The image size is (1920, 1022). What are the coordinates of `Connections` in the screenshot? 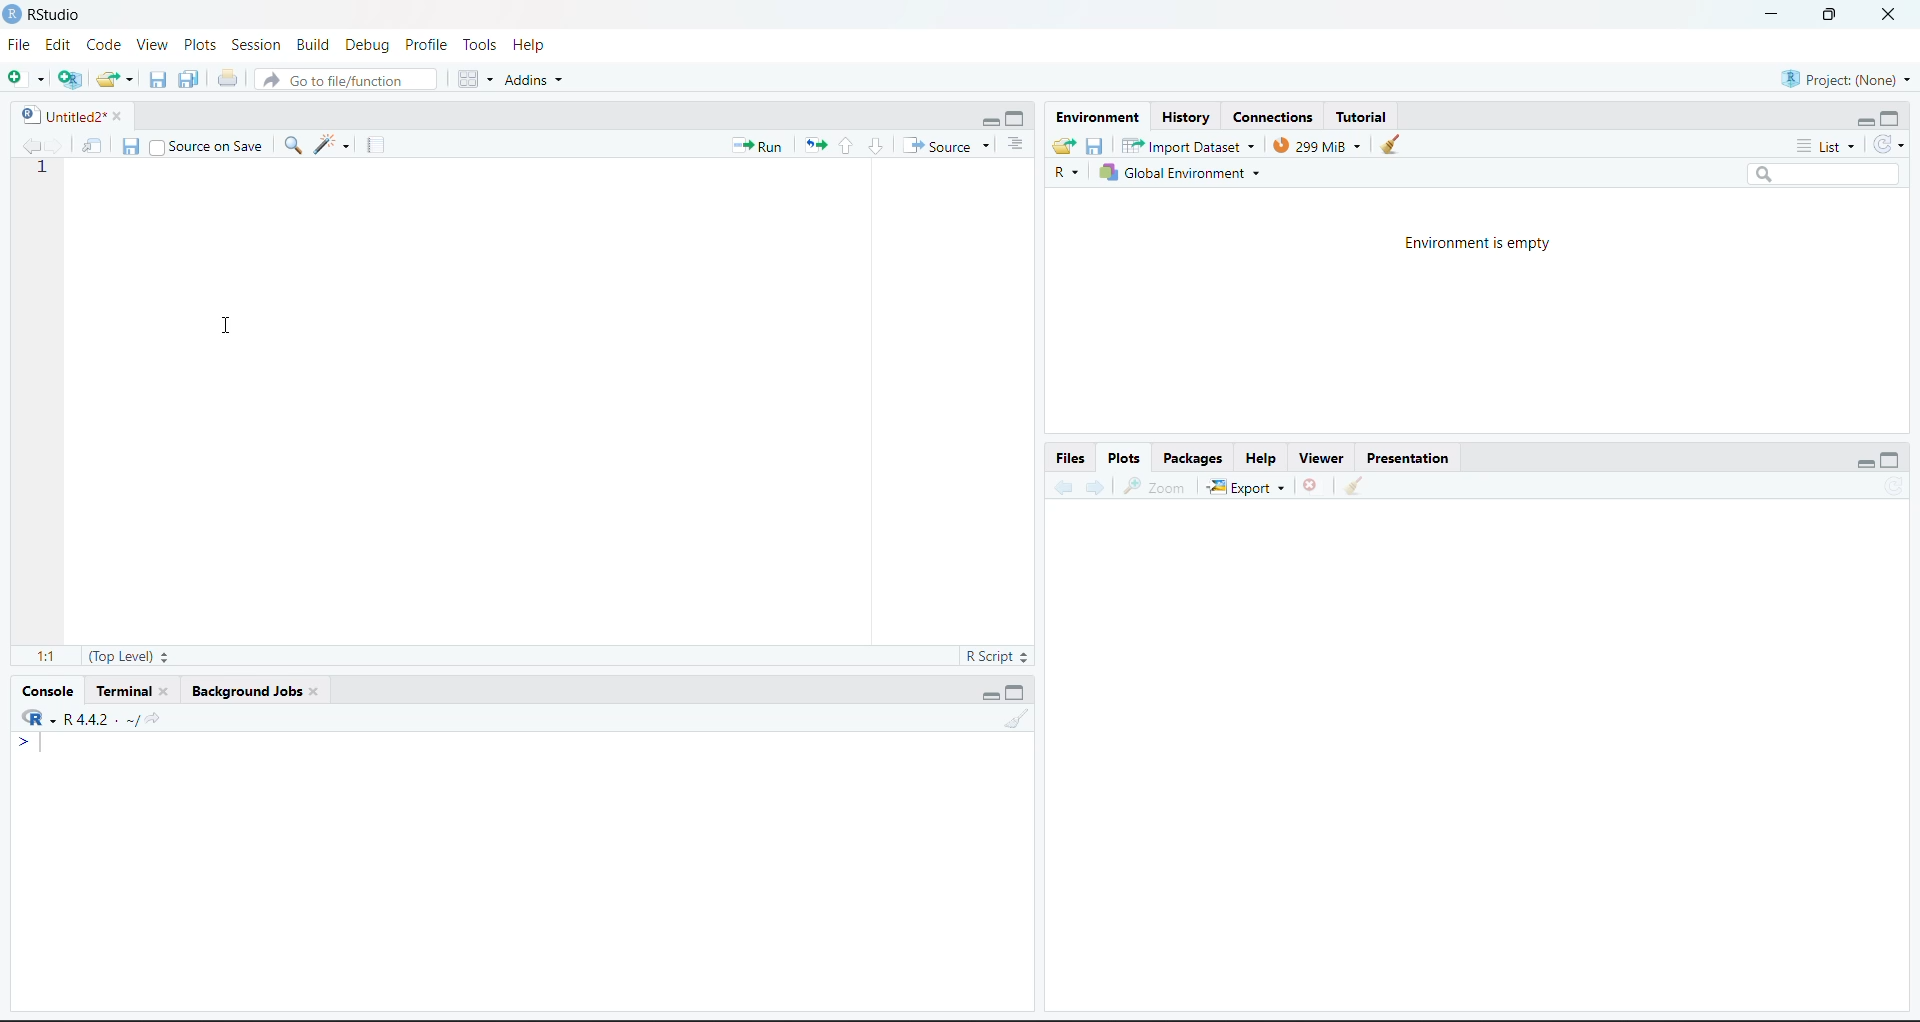 It's located at (1278, 117).